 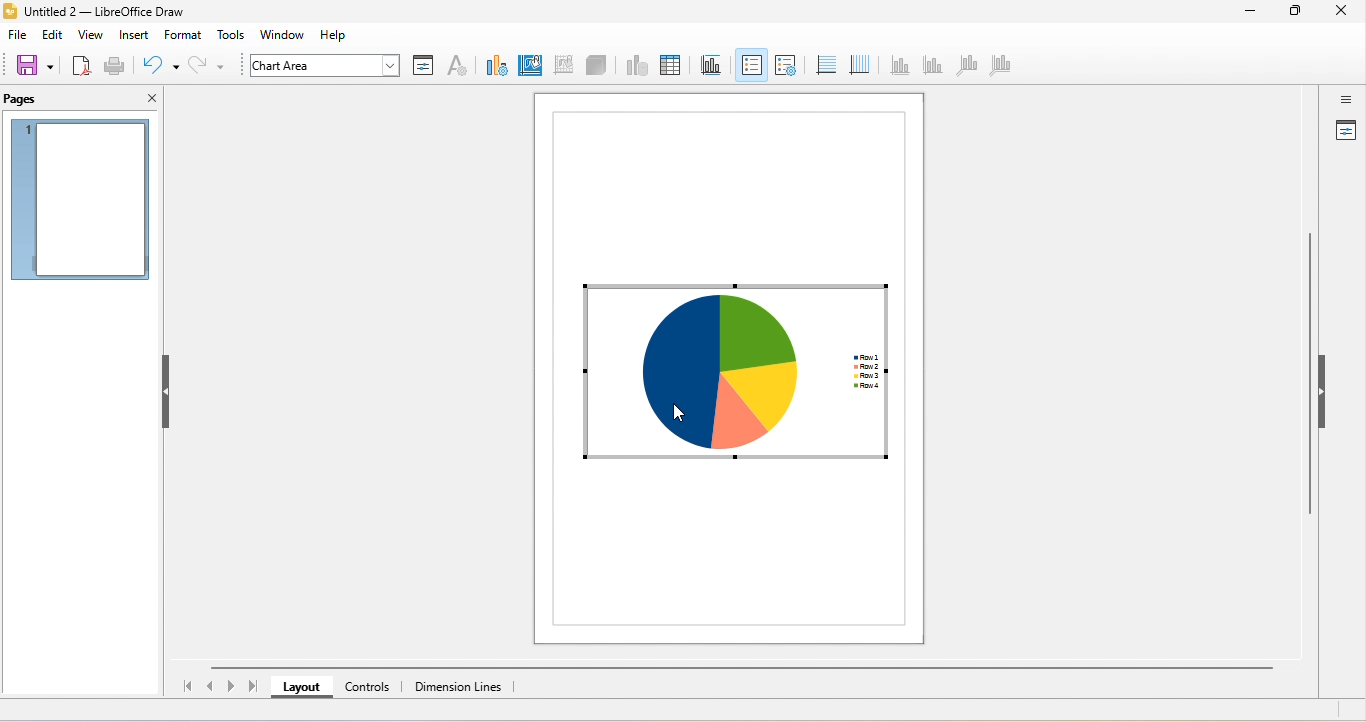 What do you see at coordinates (148, 99) in the screenshot?
I see `close` at bounding box center [148, 99].